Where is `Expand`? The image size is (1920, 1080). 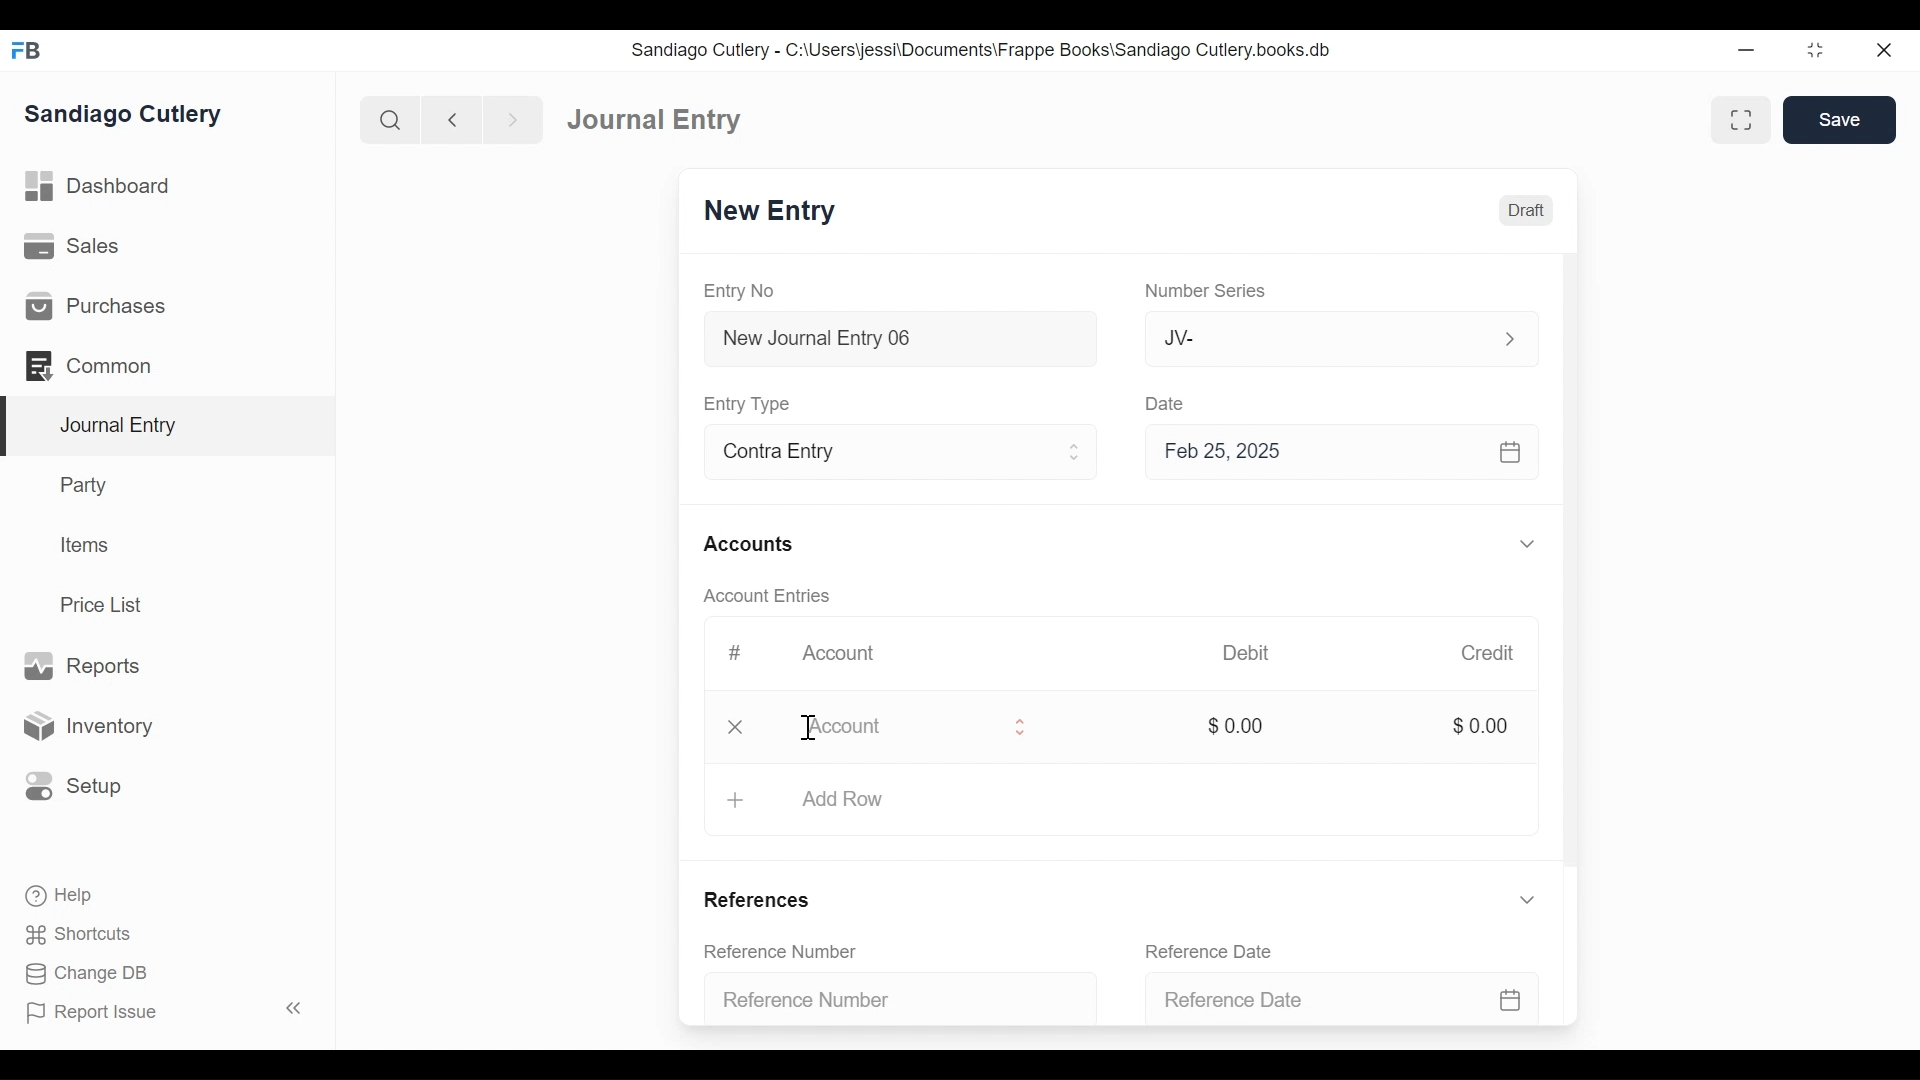 Expand is located at coordinates (1510, 339).